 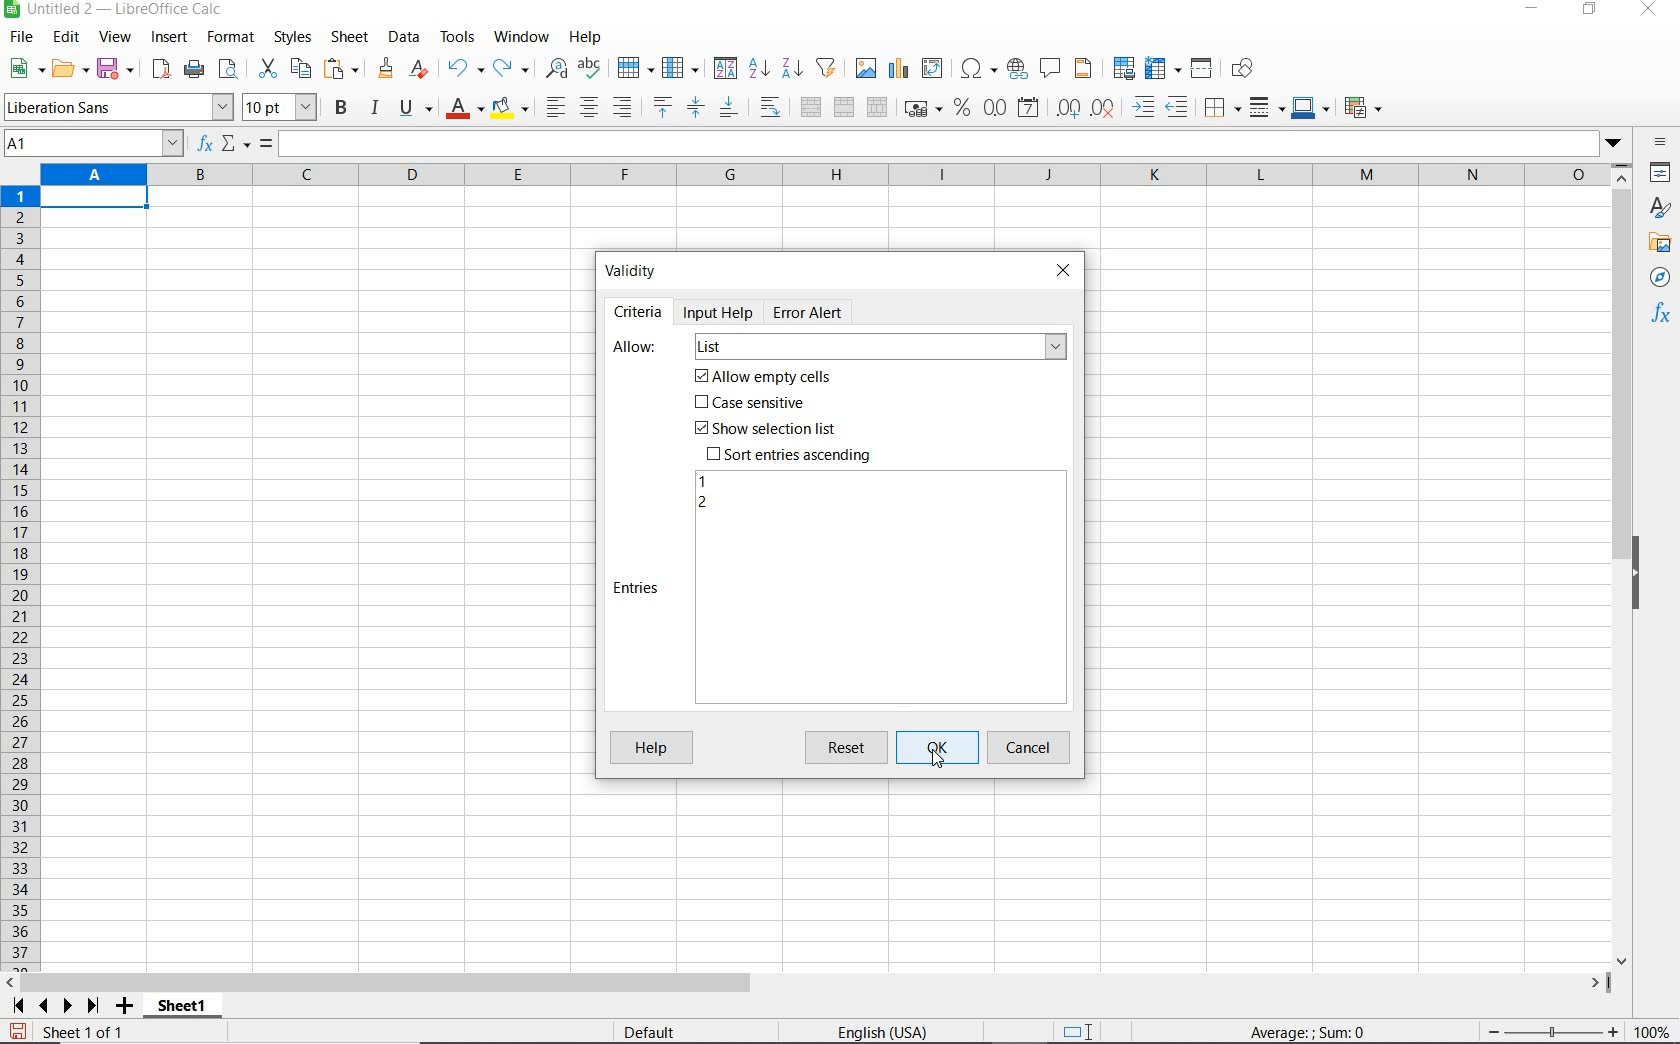 What do you see at coordinates (90, 1033) in the screenshot?
I see `sheet 1 of 1` at bounding box center [90, 1033].